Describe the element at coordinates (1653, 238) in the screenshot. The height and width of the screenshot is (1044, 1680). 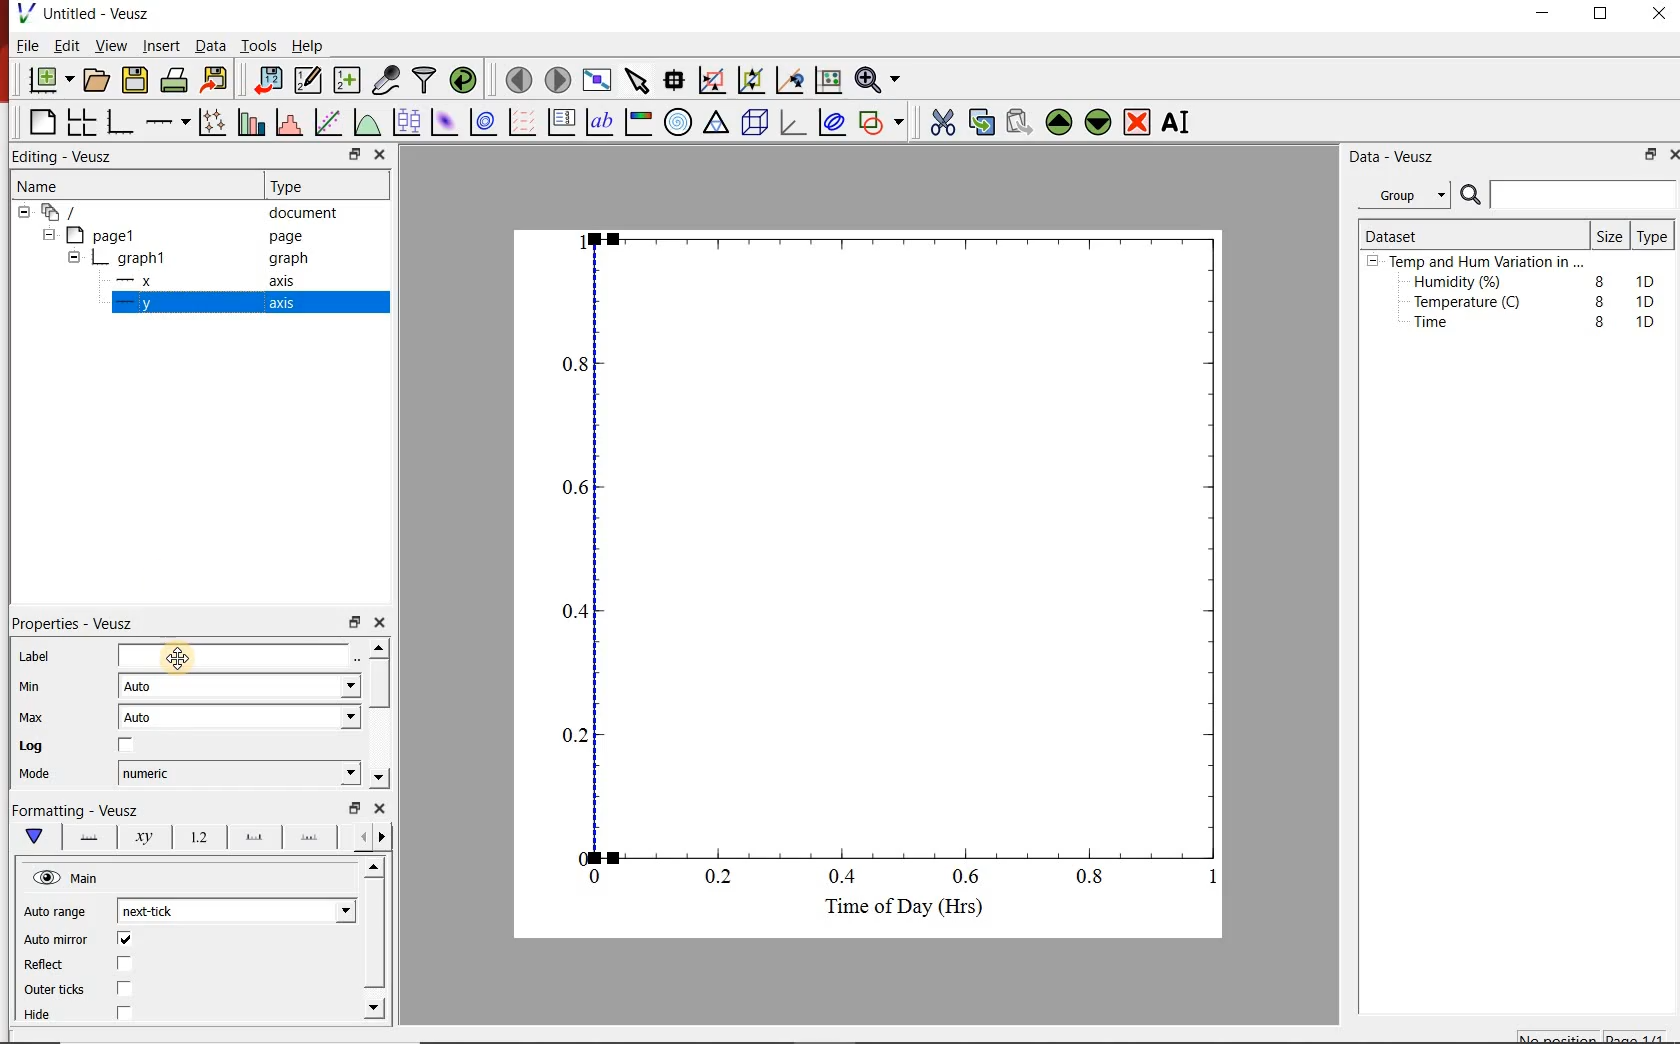
I see `Type` at that location.